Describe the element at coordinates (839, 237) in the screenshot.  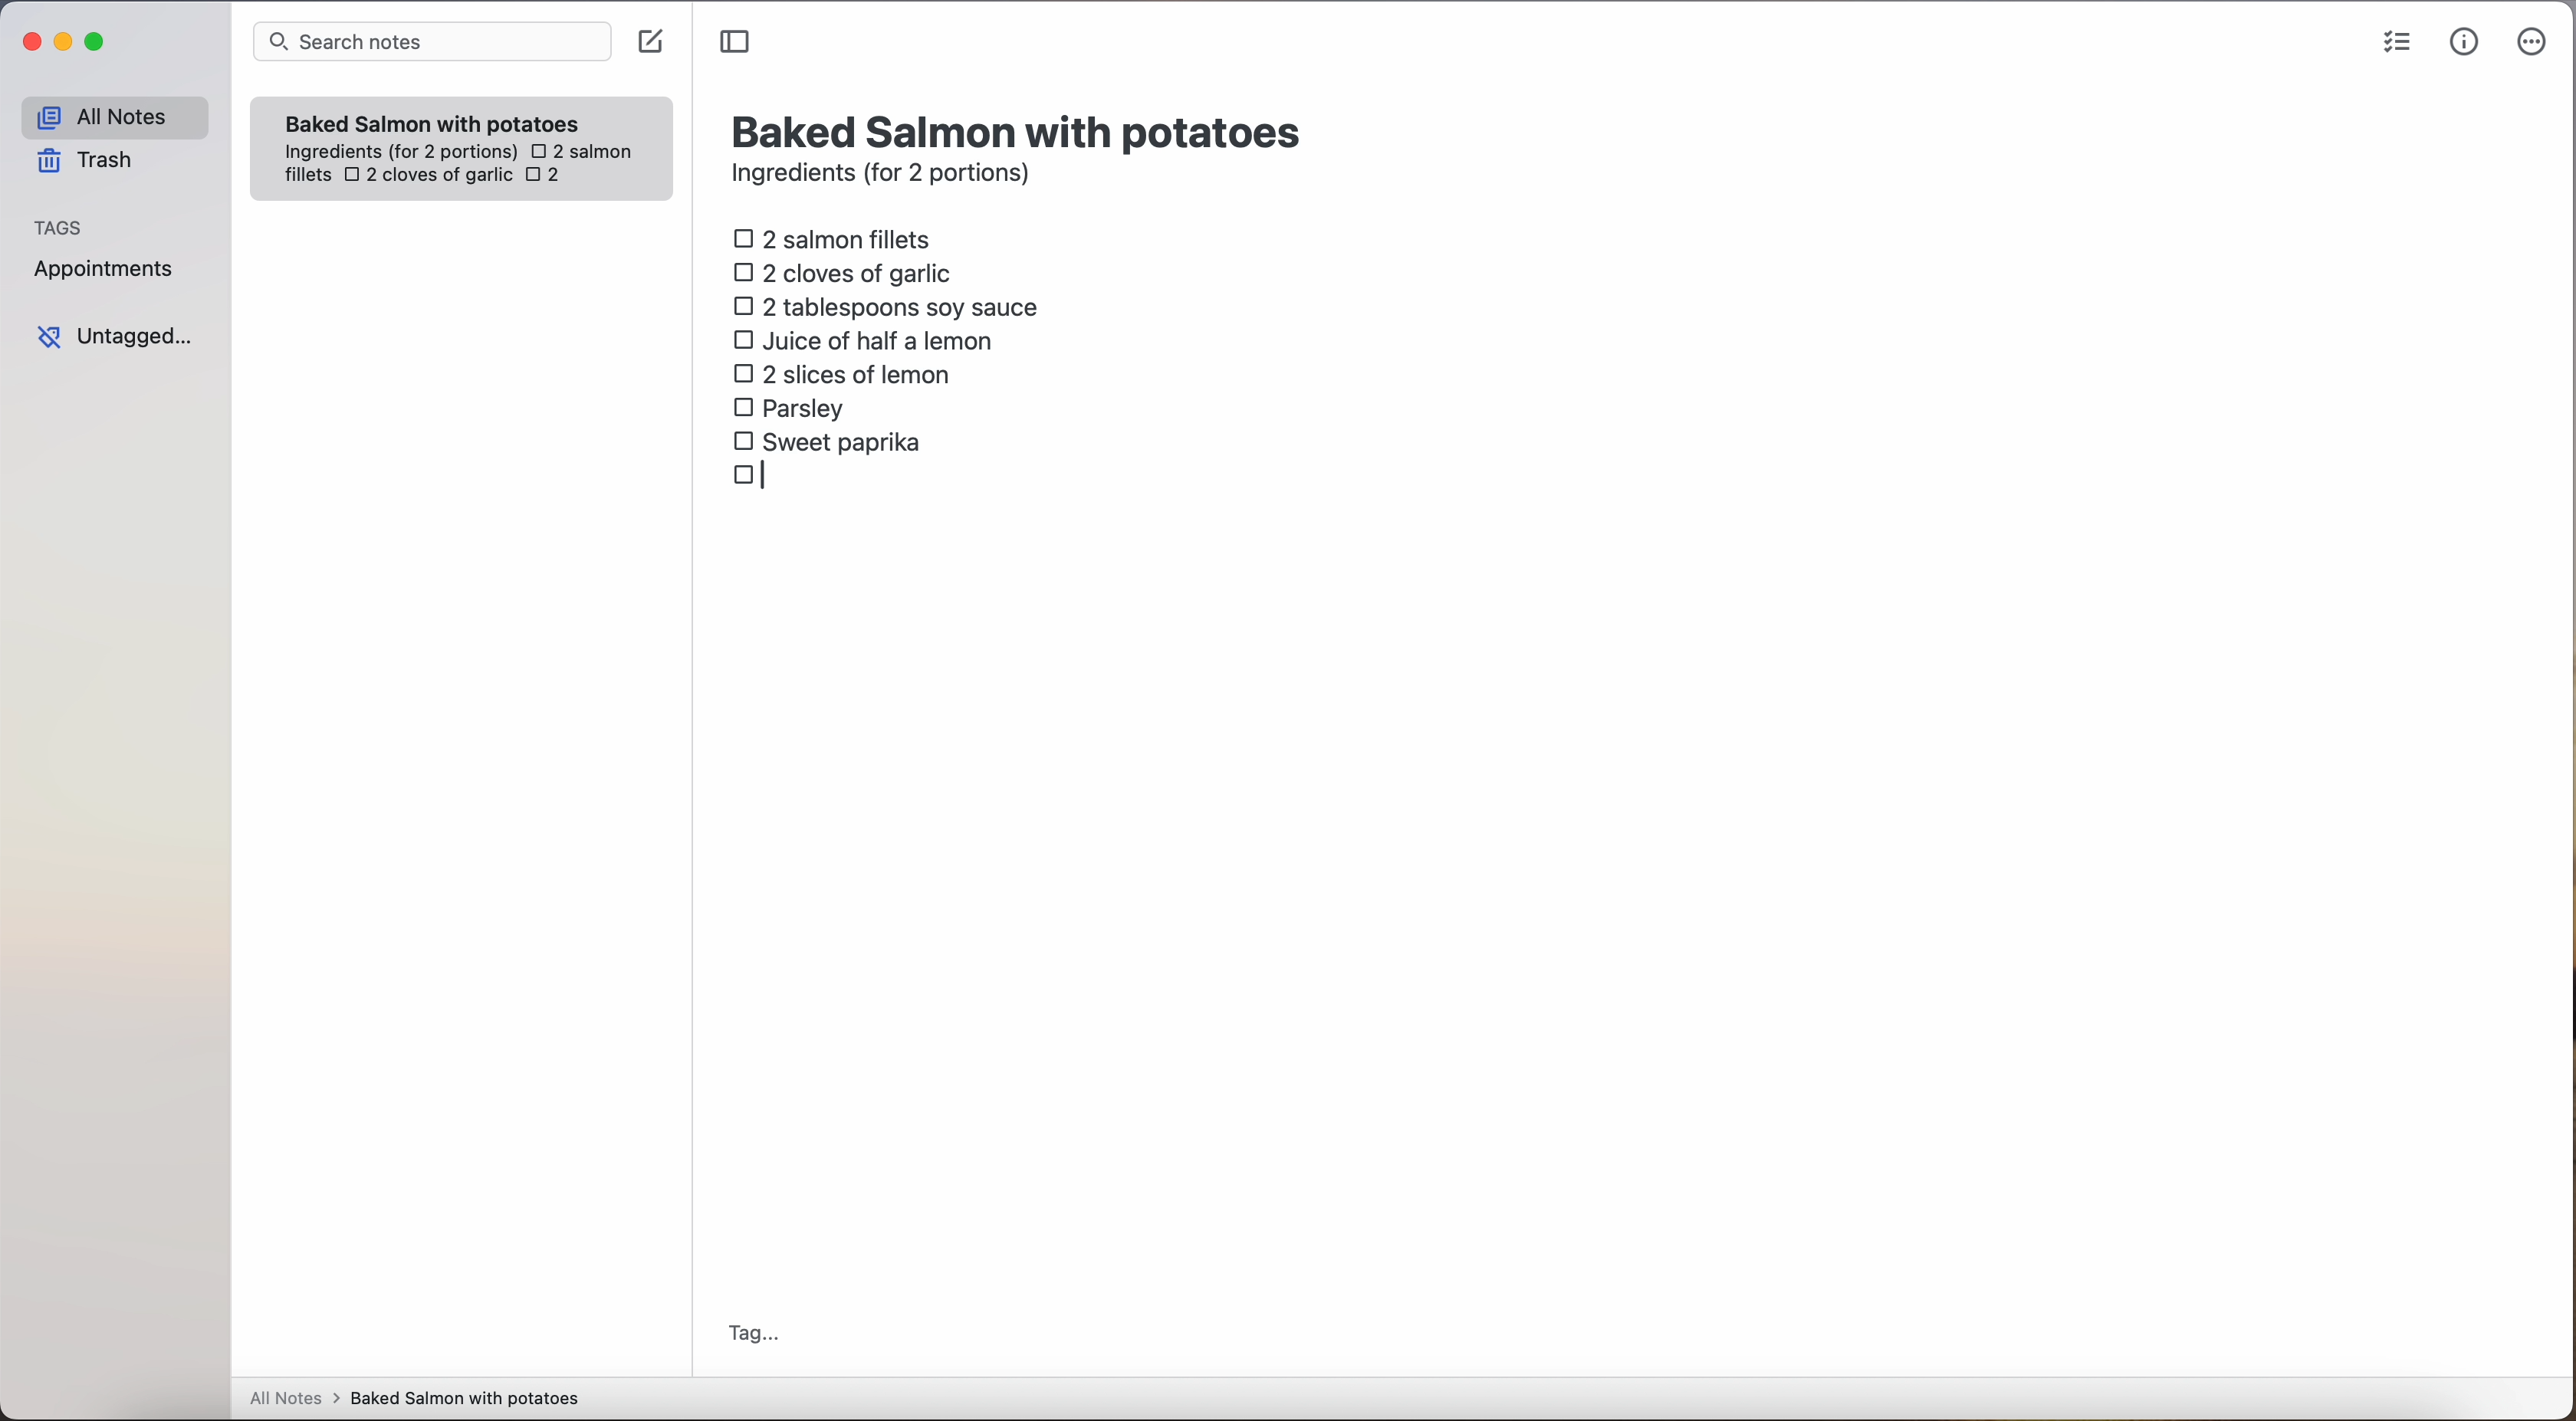
I see `2 salmon fillets` at that location.